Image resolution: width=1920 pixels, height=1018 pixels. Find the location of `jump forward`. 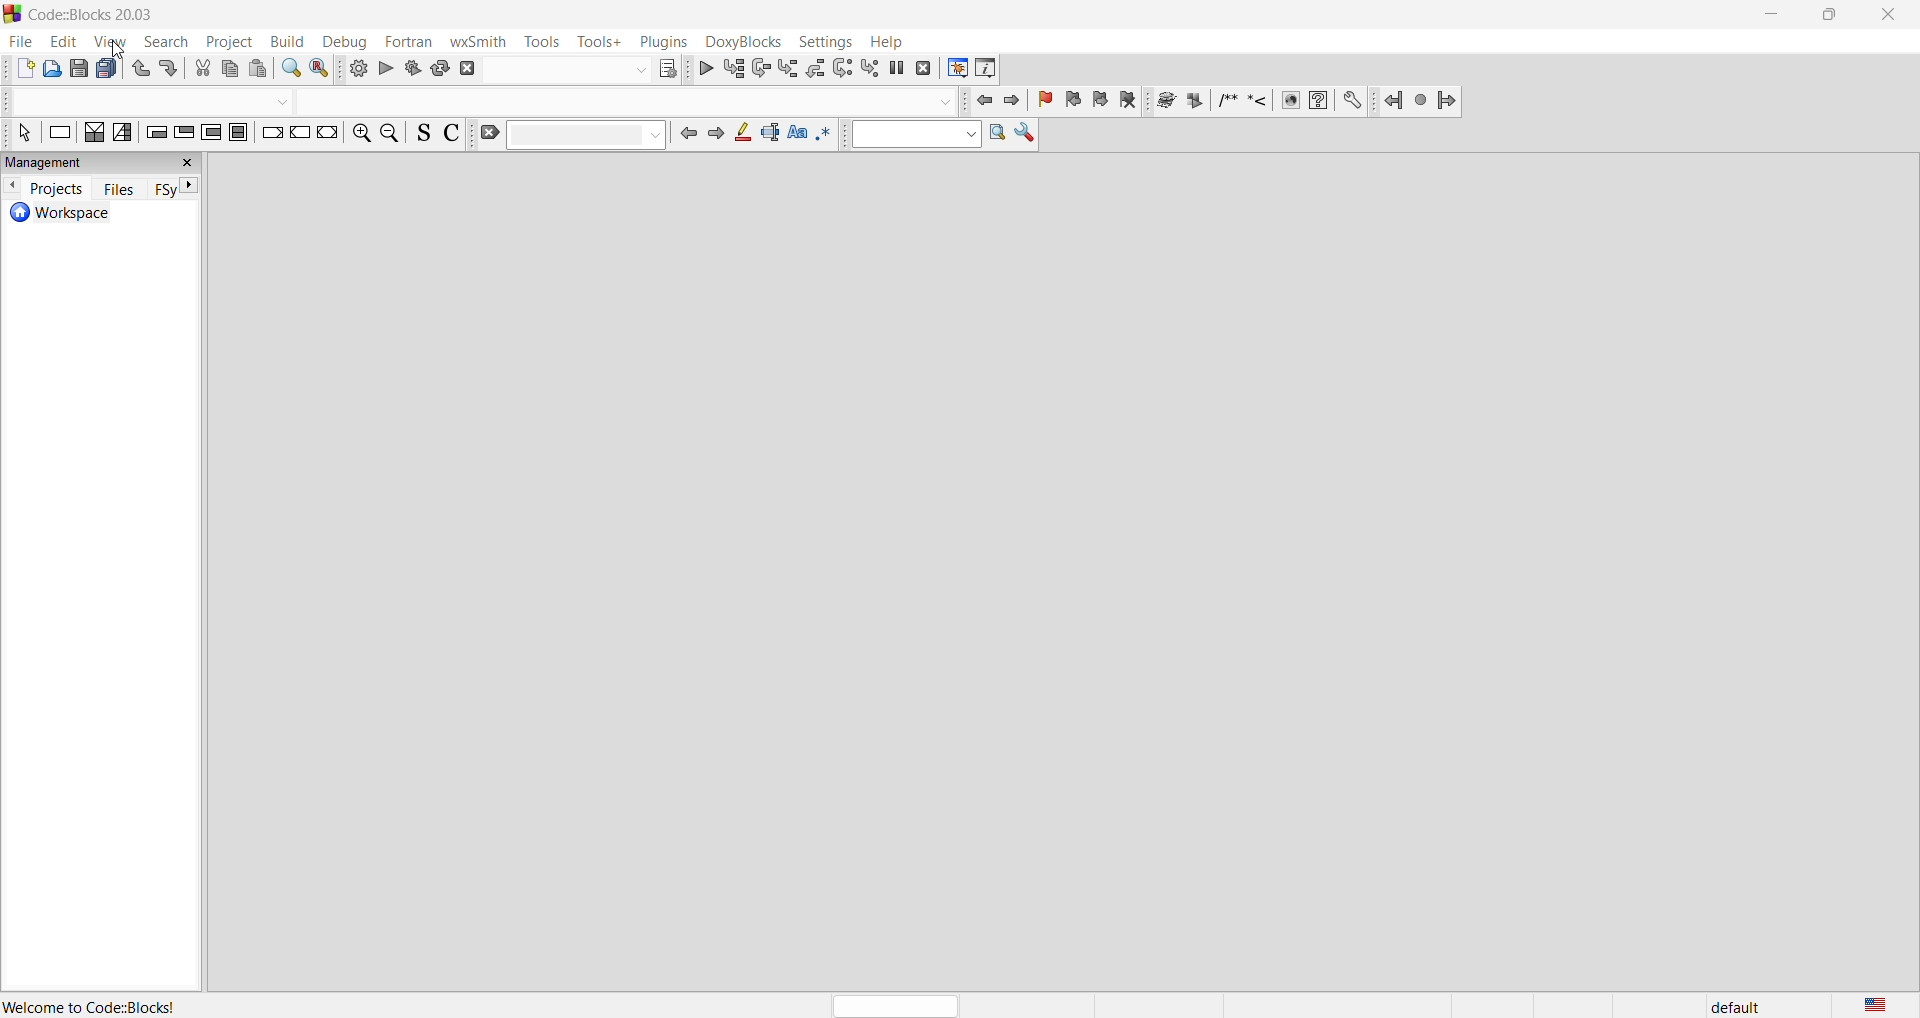

jump forward is located at coordinates (719, 135).